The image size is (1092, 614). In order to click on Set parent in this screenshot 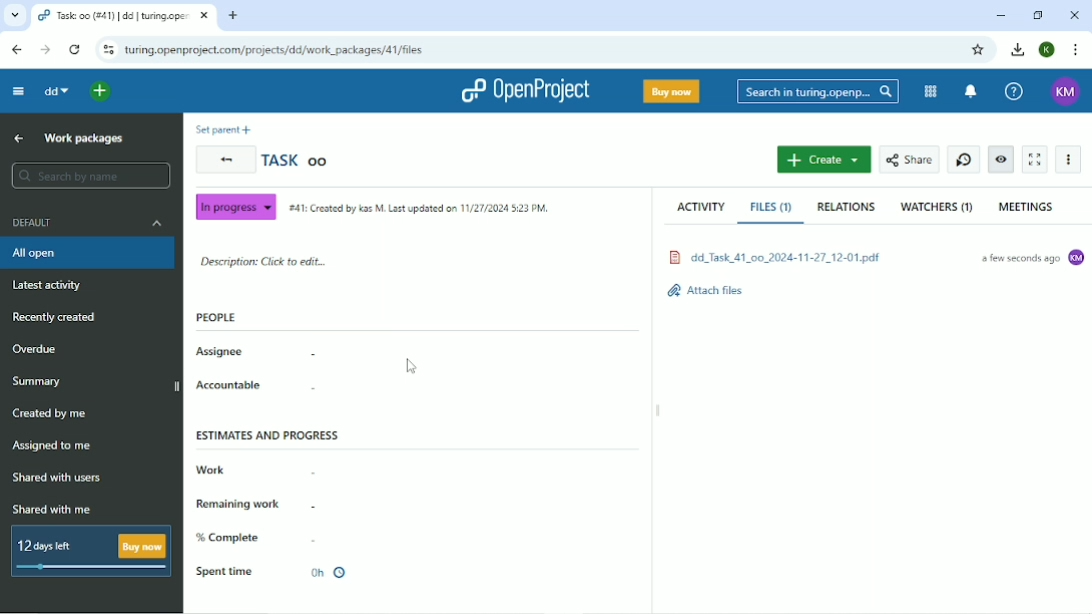, I will do `click(224, 131)`.